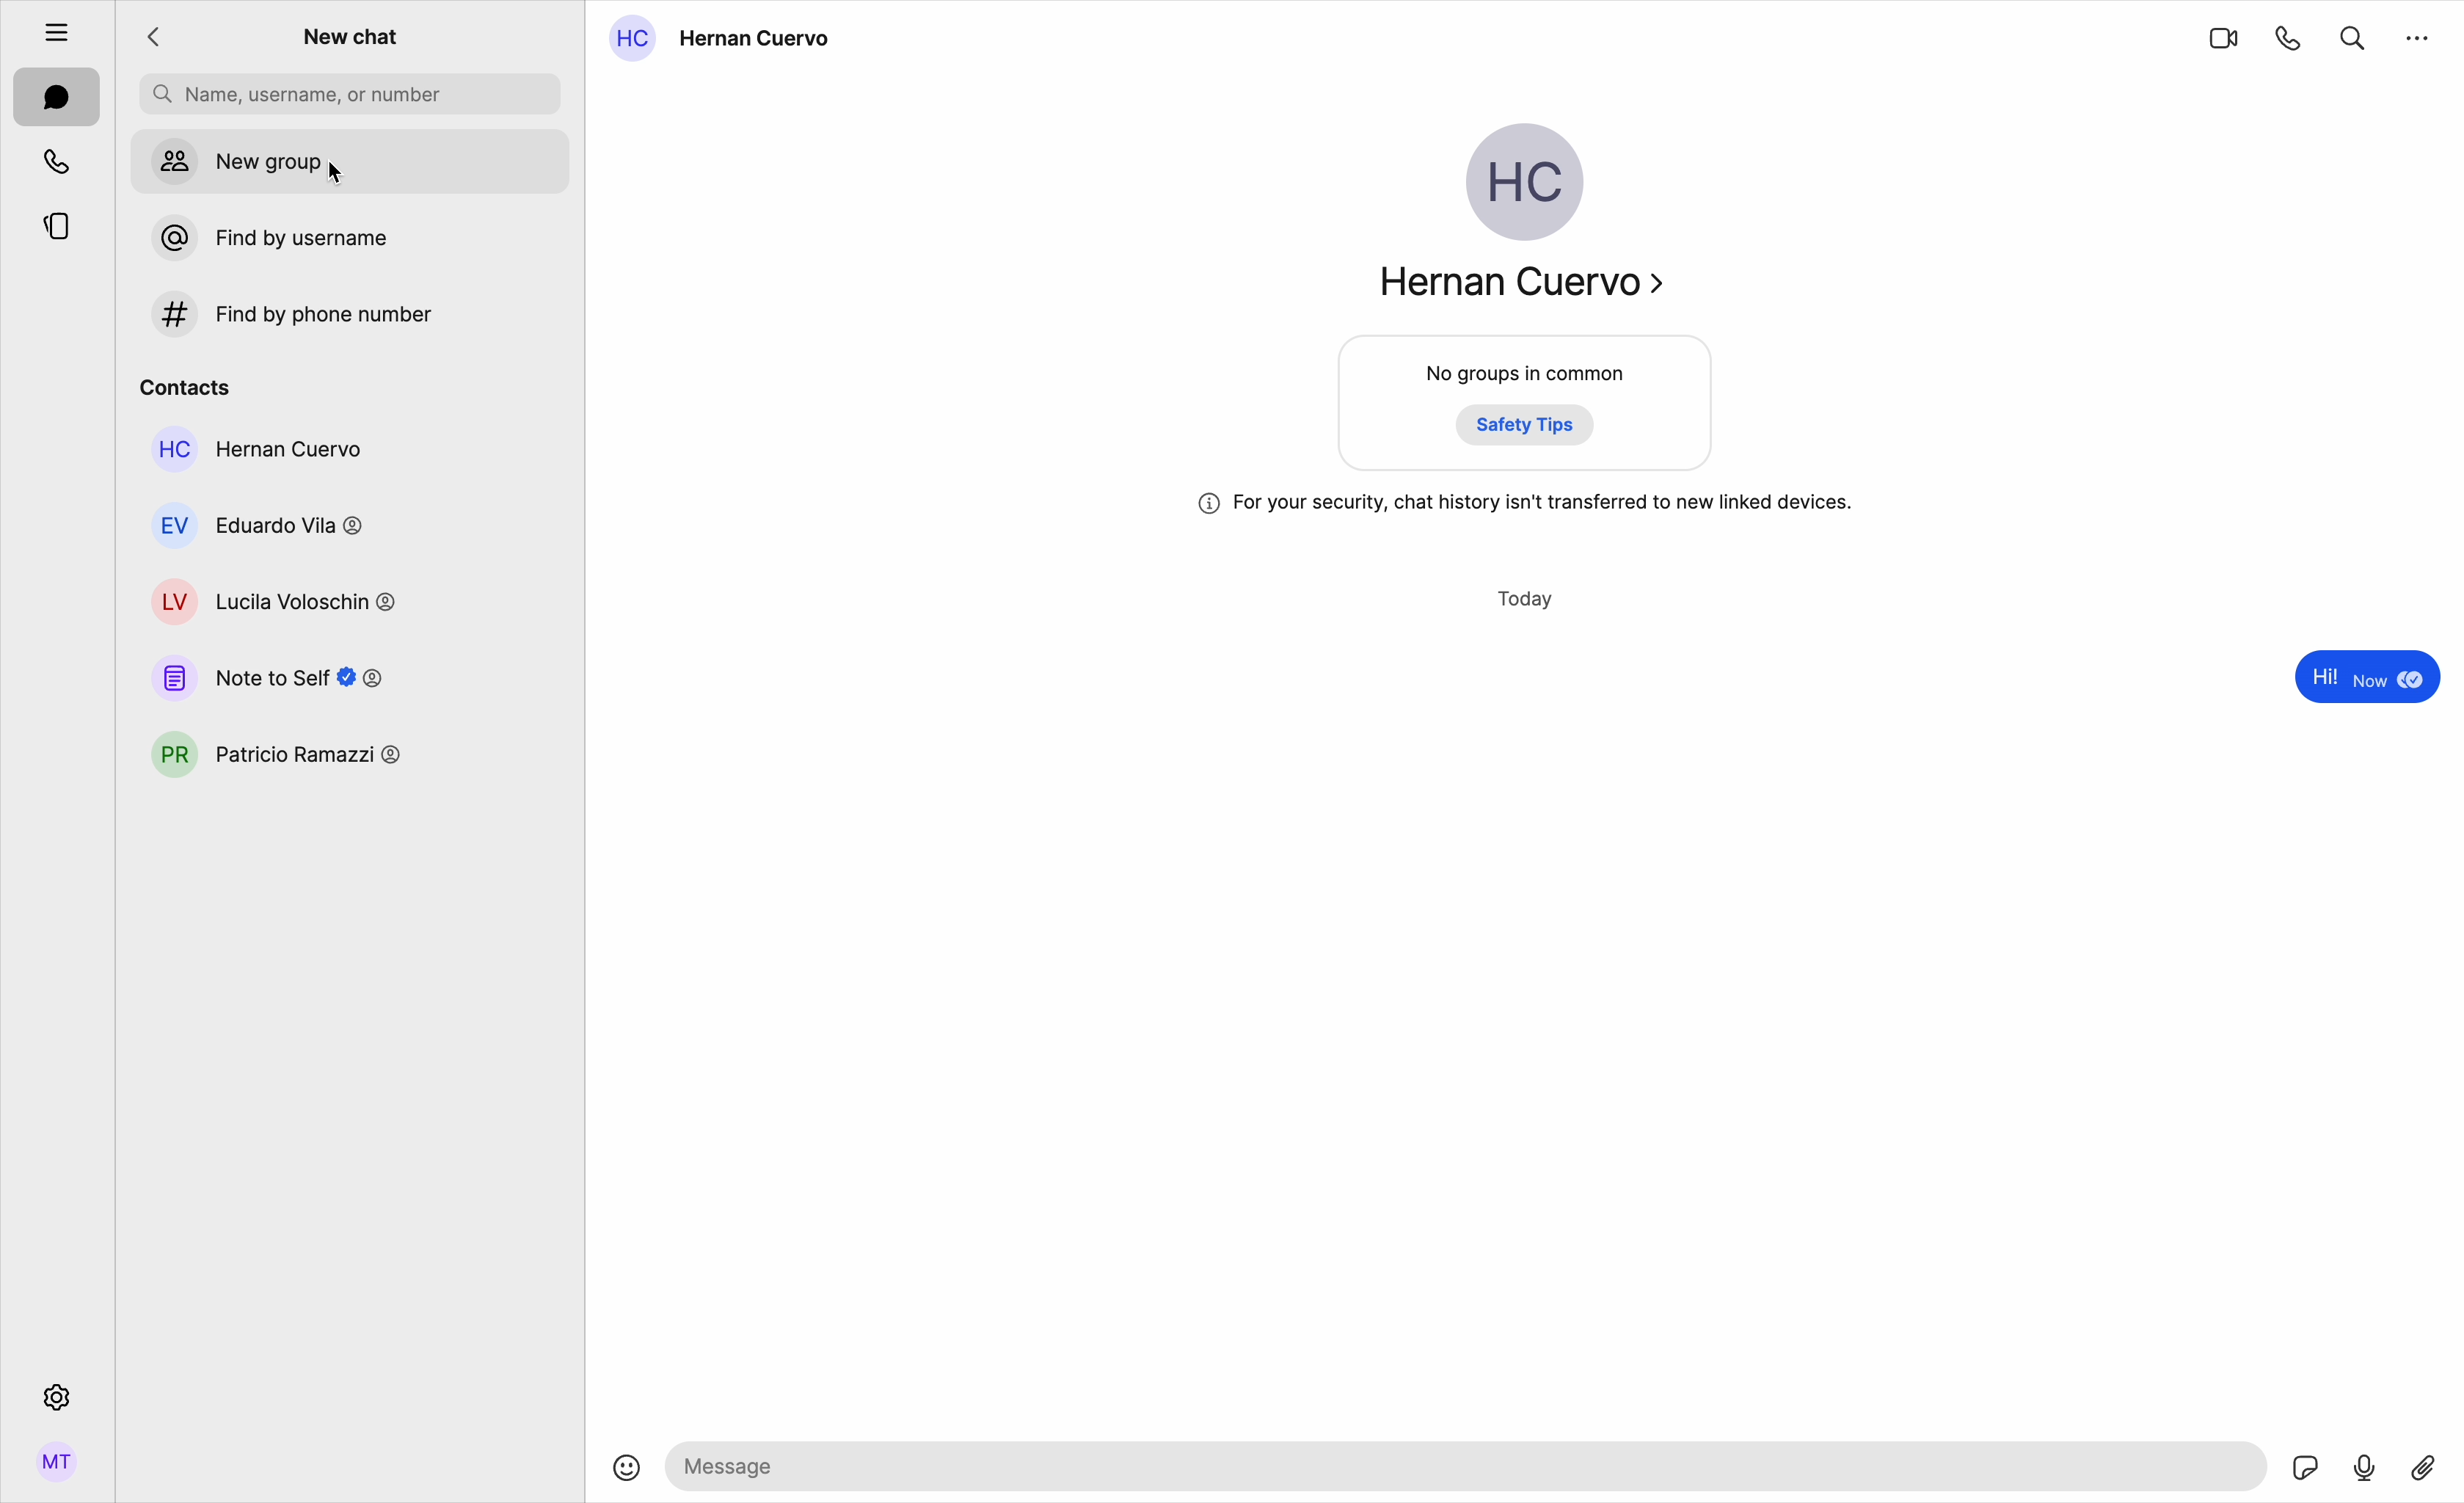  What do you see at coordinates (2222, 37) in the screenshot?
I see `videocall` at bounding box center [2222, 37].